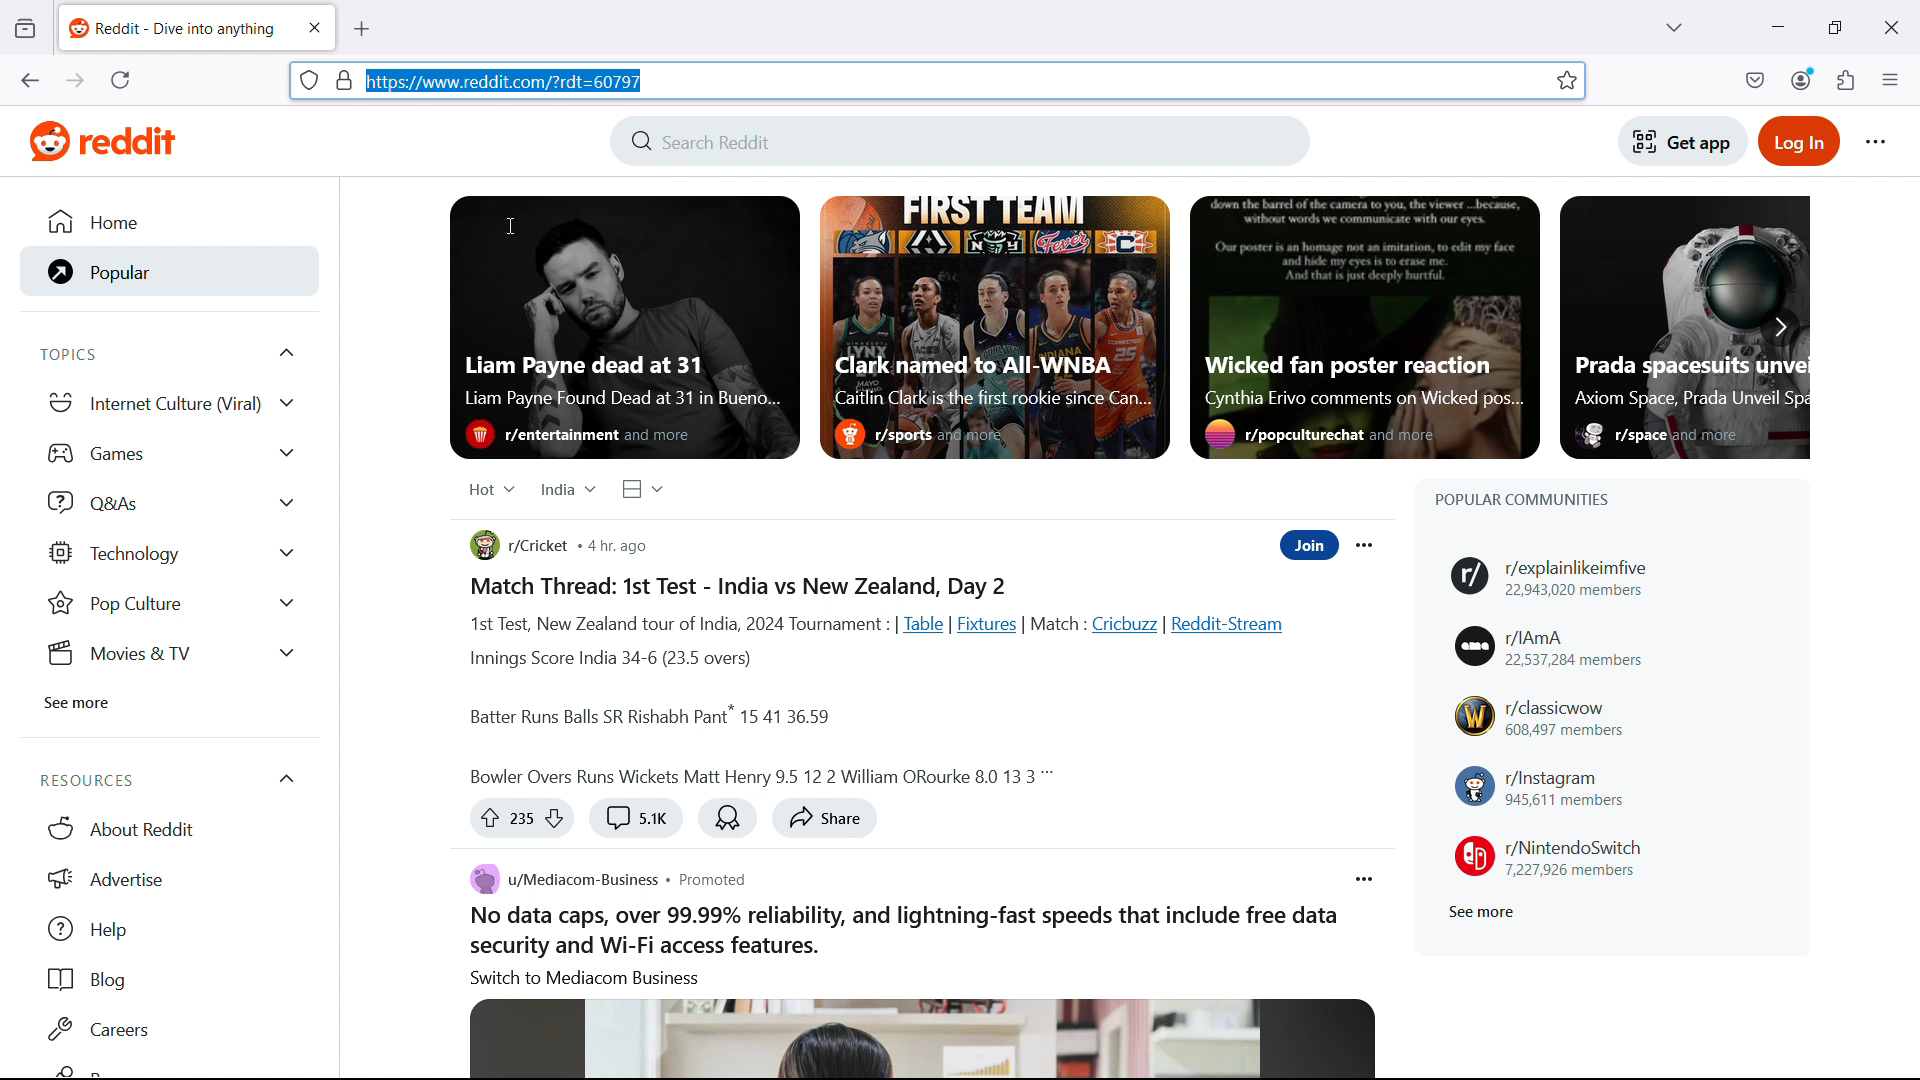 The width and height of the screenshot is (1920, 1080). I want to click on view recent browsing, so click(27, 28).